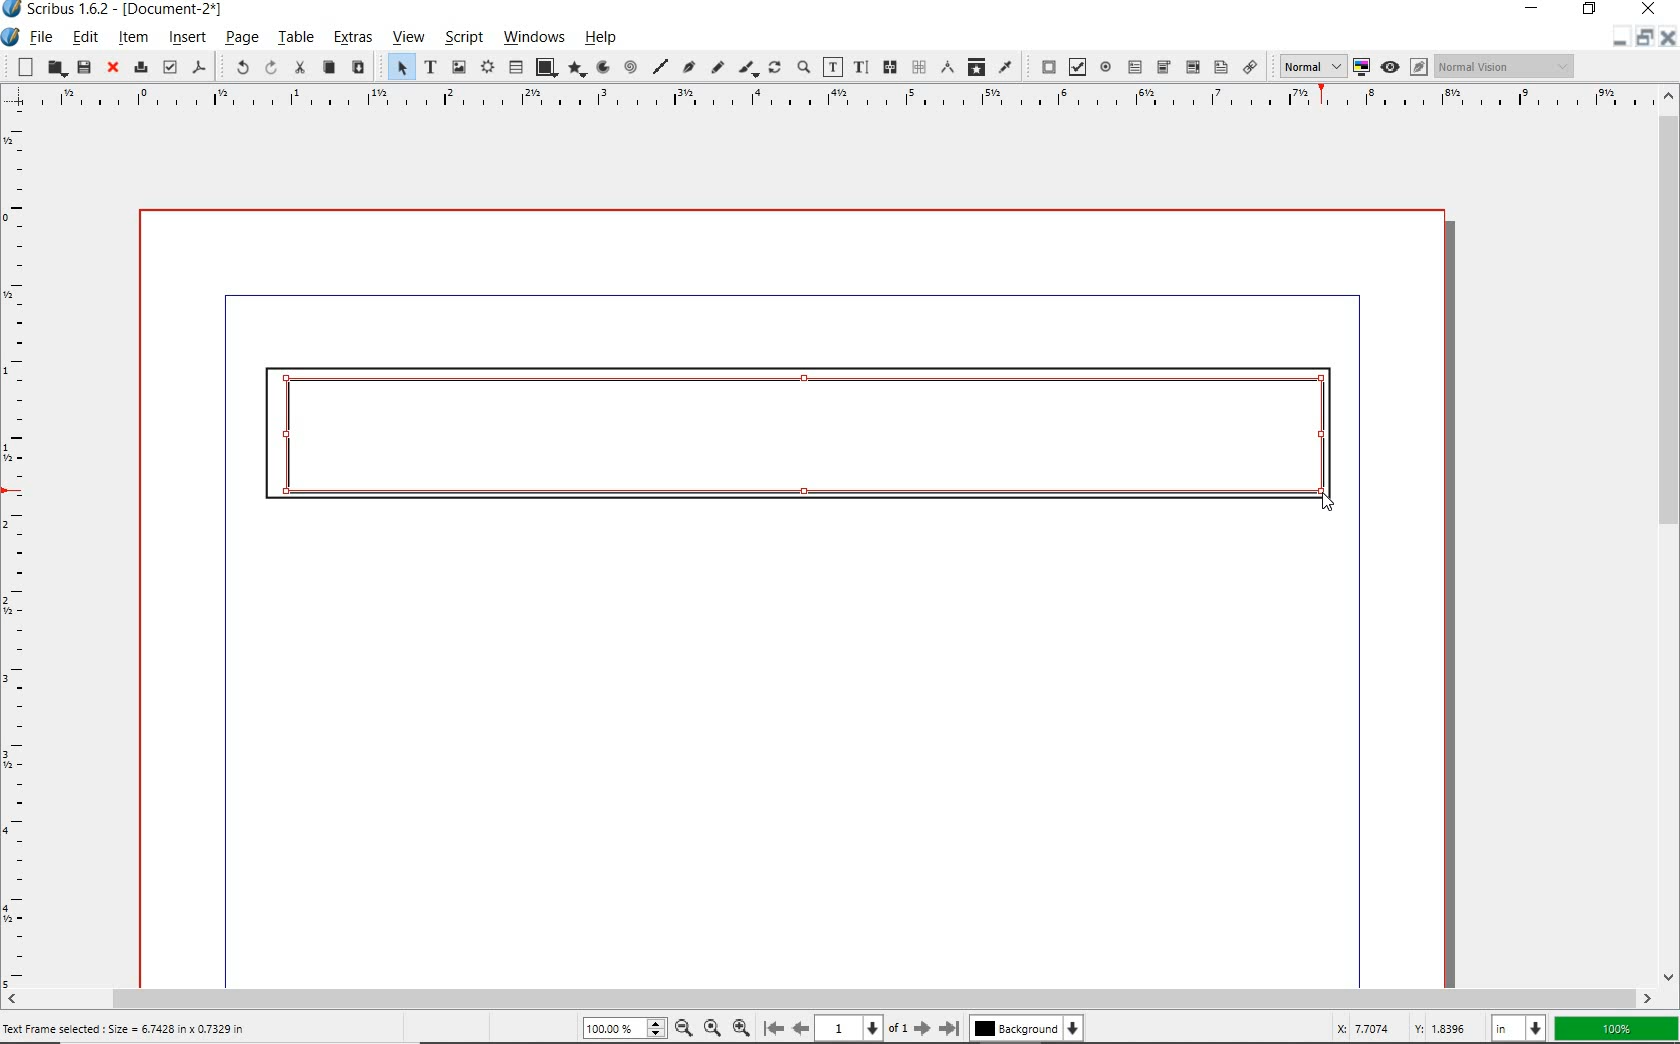 This screenshot has width=1680, height=1044. What do you see at coordinates (186, 38) in the screenshot?
I see `insert` at bounding box center [186, 38].